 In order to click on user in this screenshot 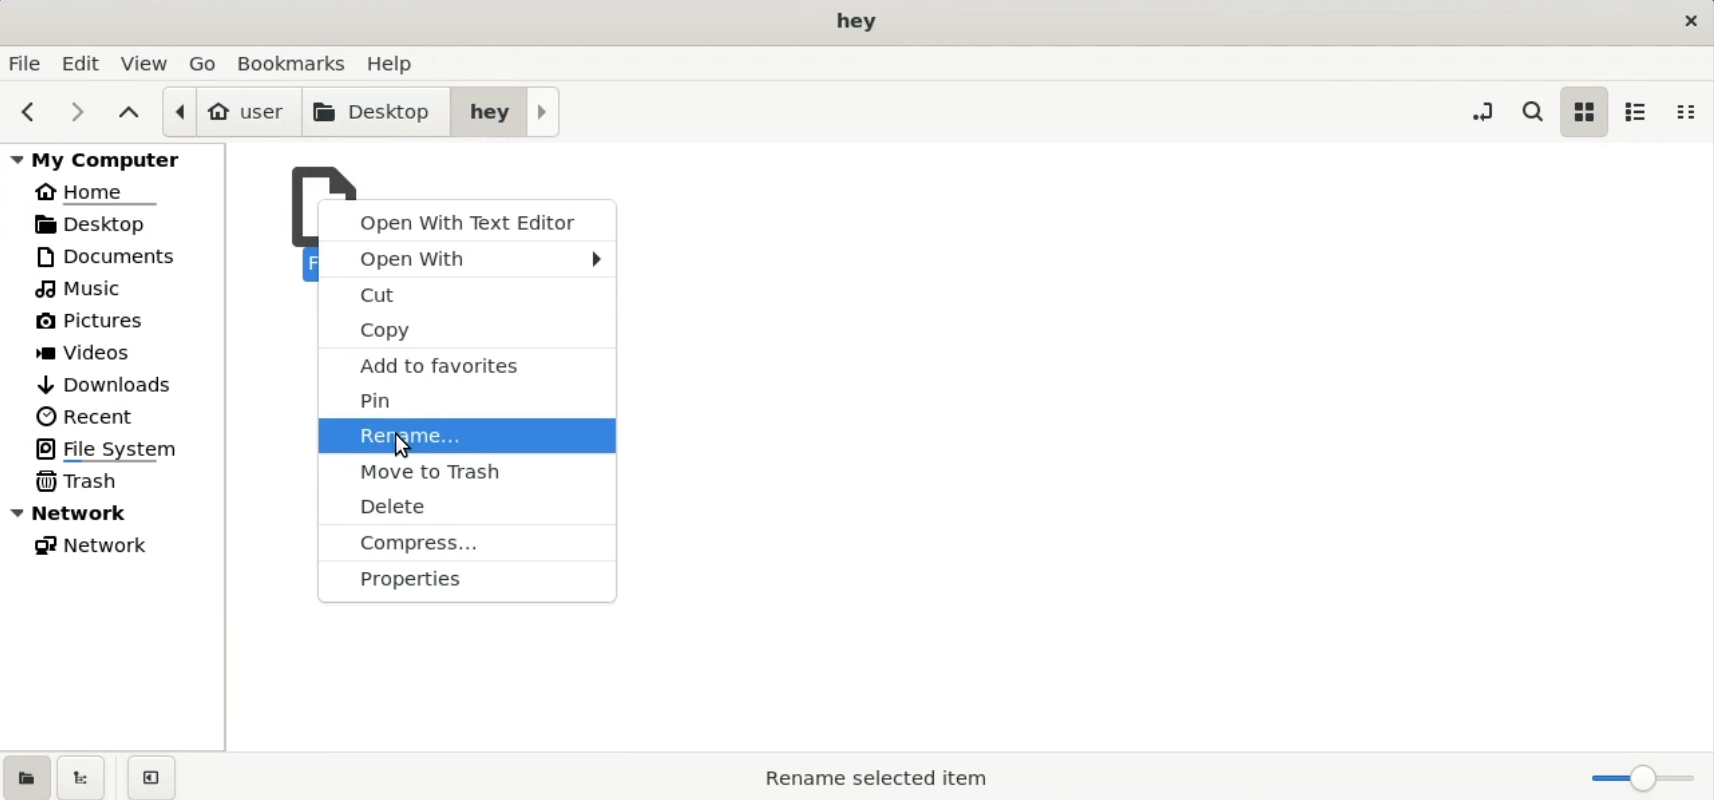, I will do `click(230, 111)`.